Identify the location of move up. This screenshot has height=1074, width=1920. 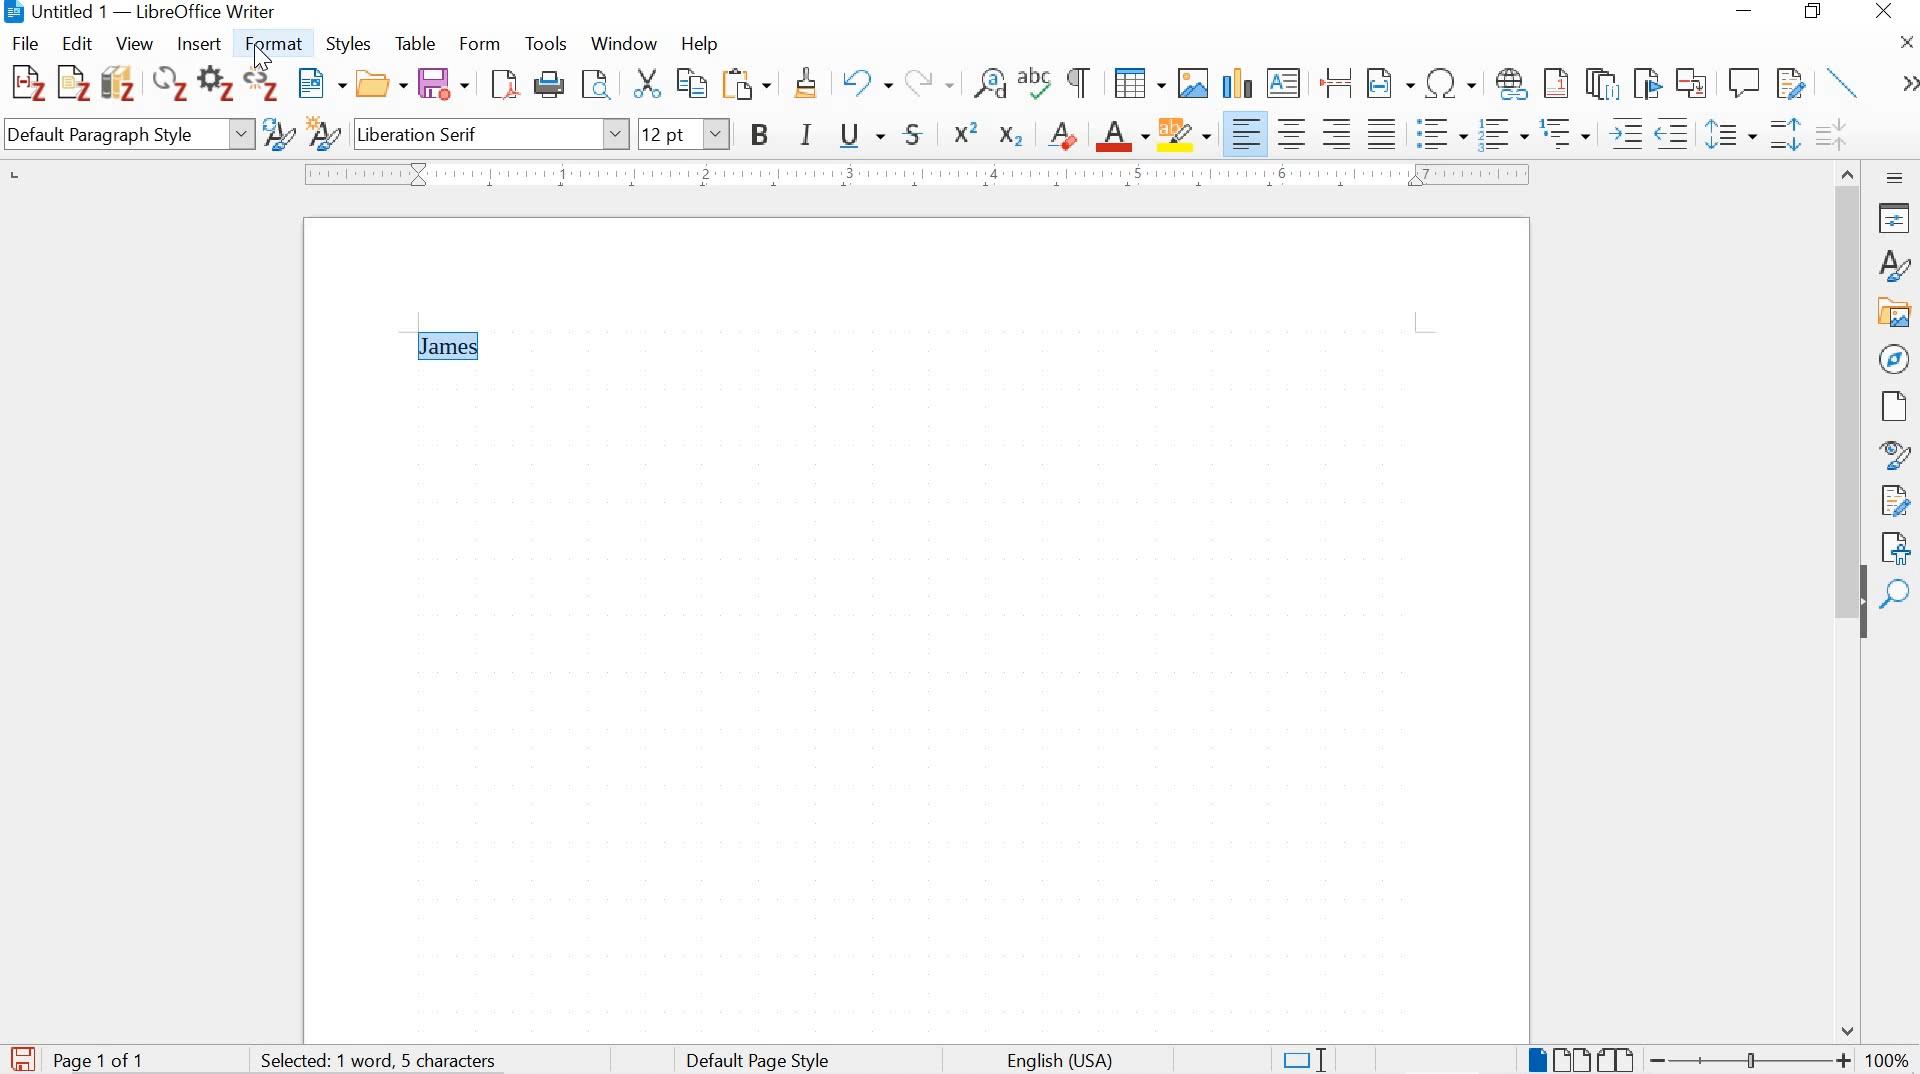
(1850, 170).